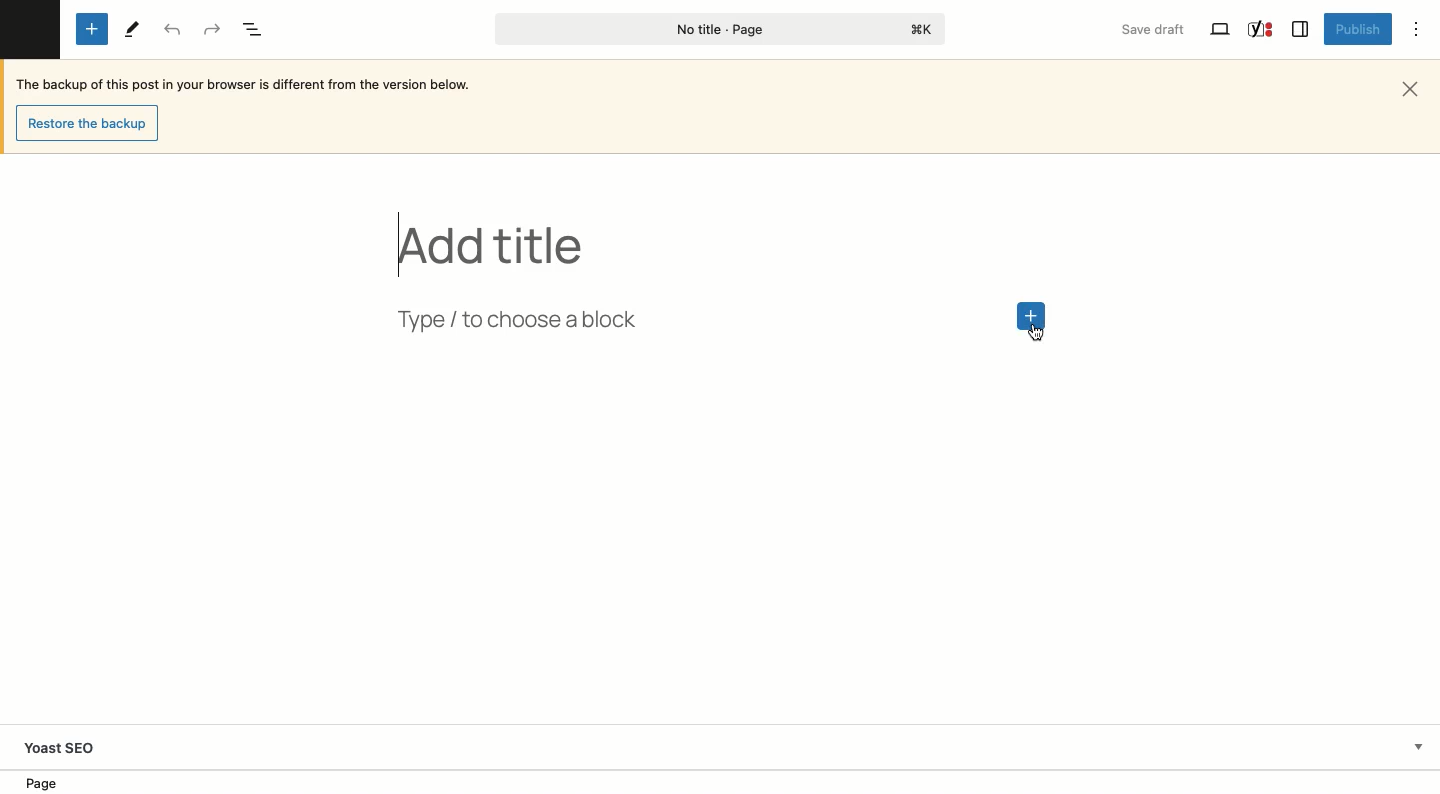 This screenshot has width=1440, height=794. What do you see at coordinates (1355, 28) in the screenshot?
I see `Publish` at bounding box center [1355, 28].